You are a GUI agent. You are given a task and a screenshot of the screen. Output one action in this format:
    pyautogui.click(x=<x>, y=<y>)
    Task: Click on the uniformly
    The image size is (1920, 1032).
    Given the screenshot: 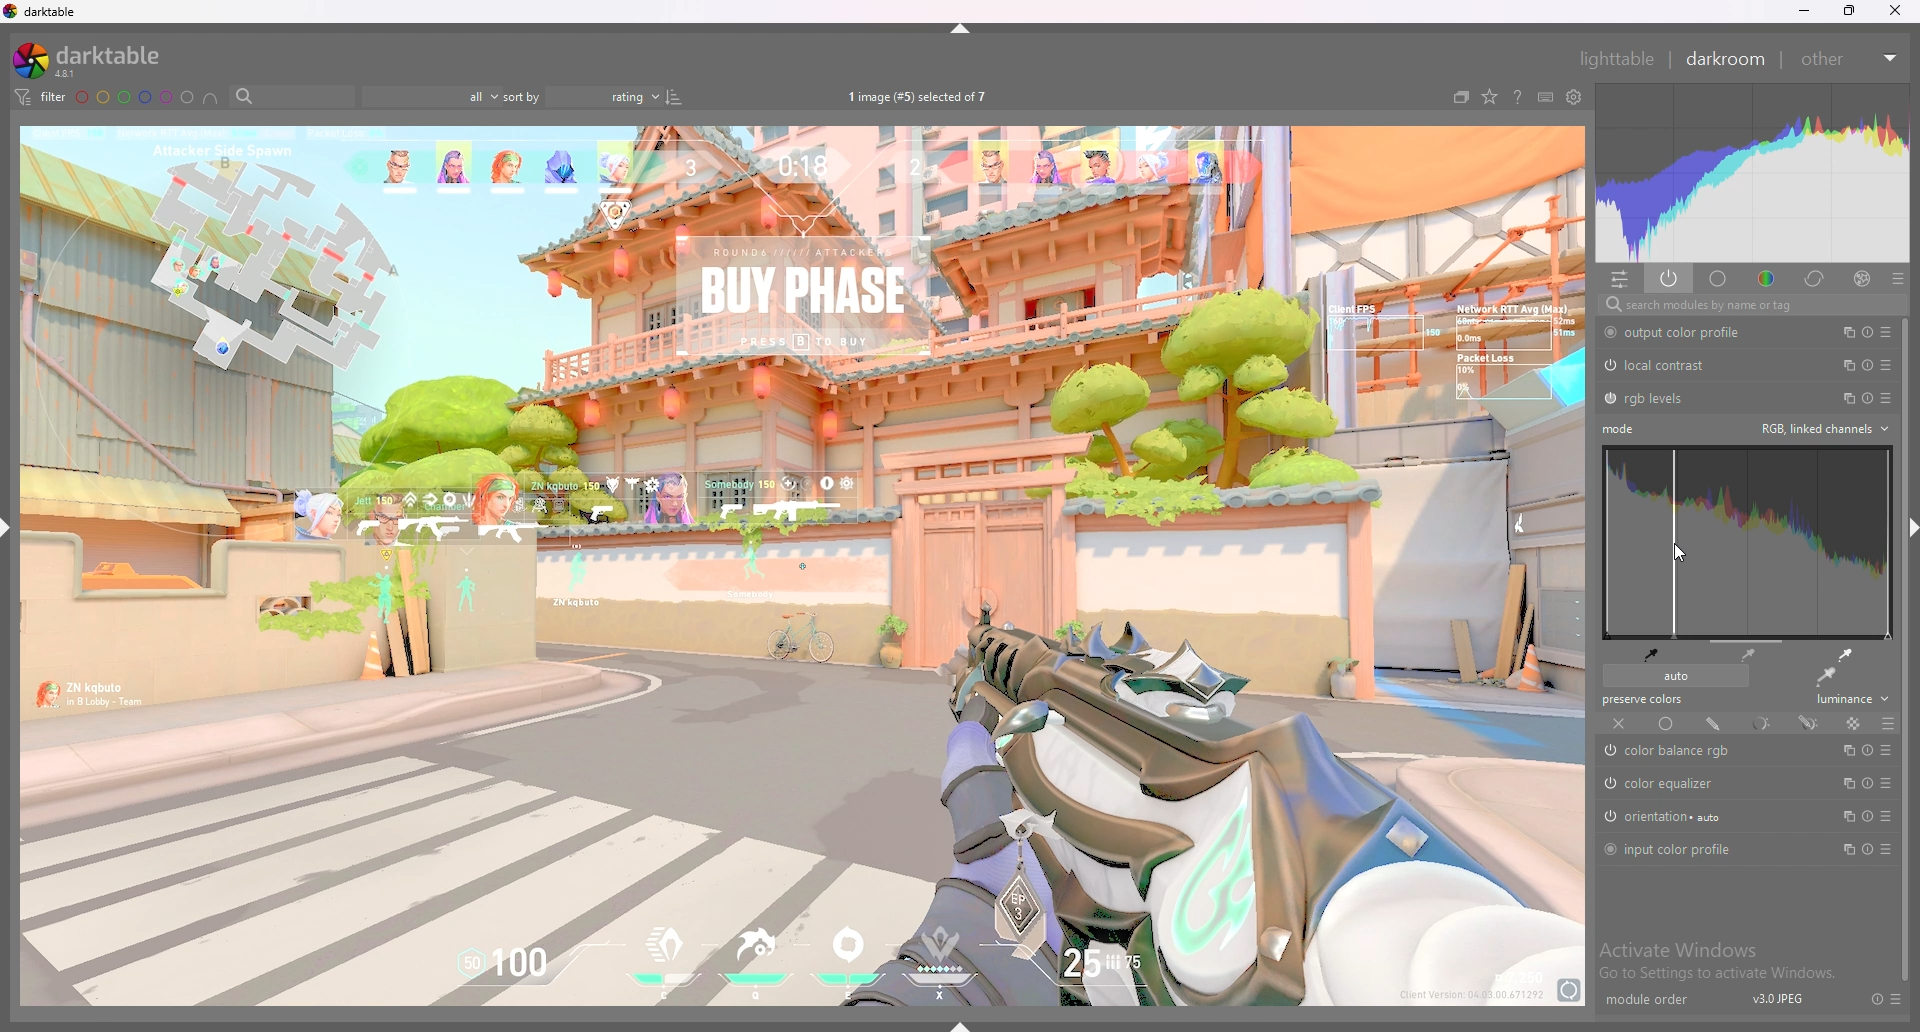 What is the action you would take?
    pyautogui.click(x=1666, y=724)
    